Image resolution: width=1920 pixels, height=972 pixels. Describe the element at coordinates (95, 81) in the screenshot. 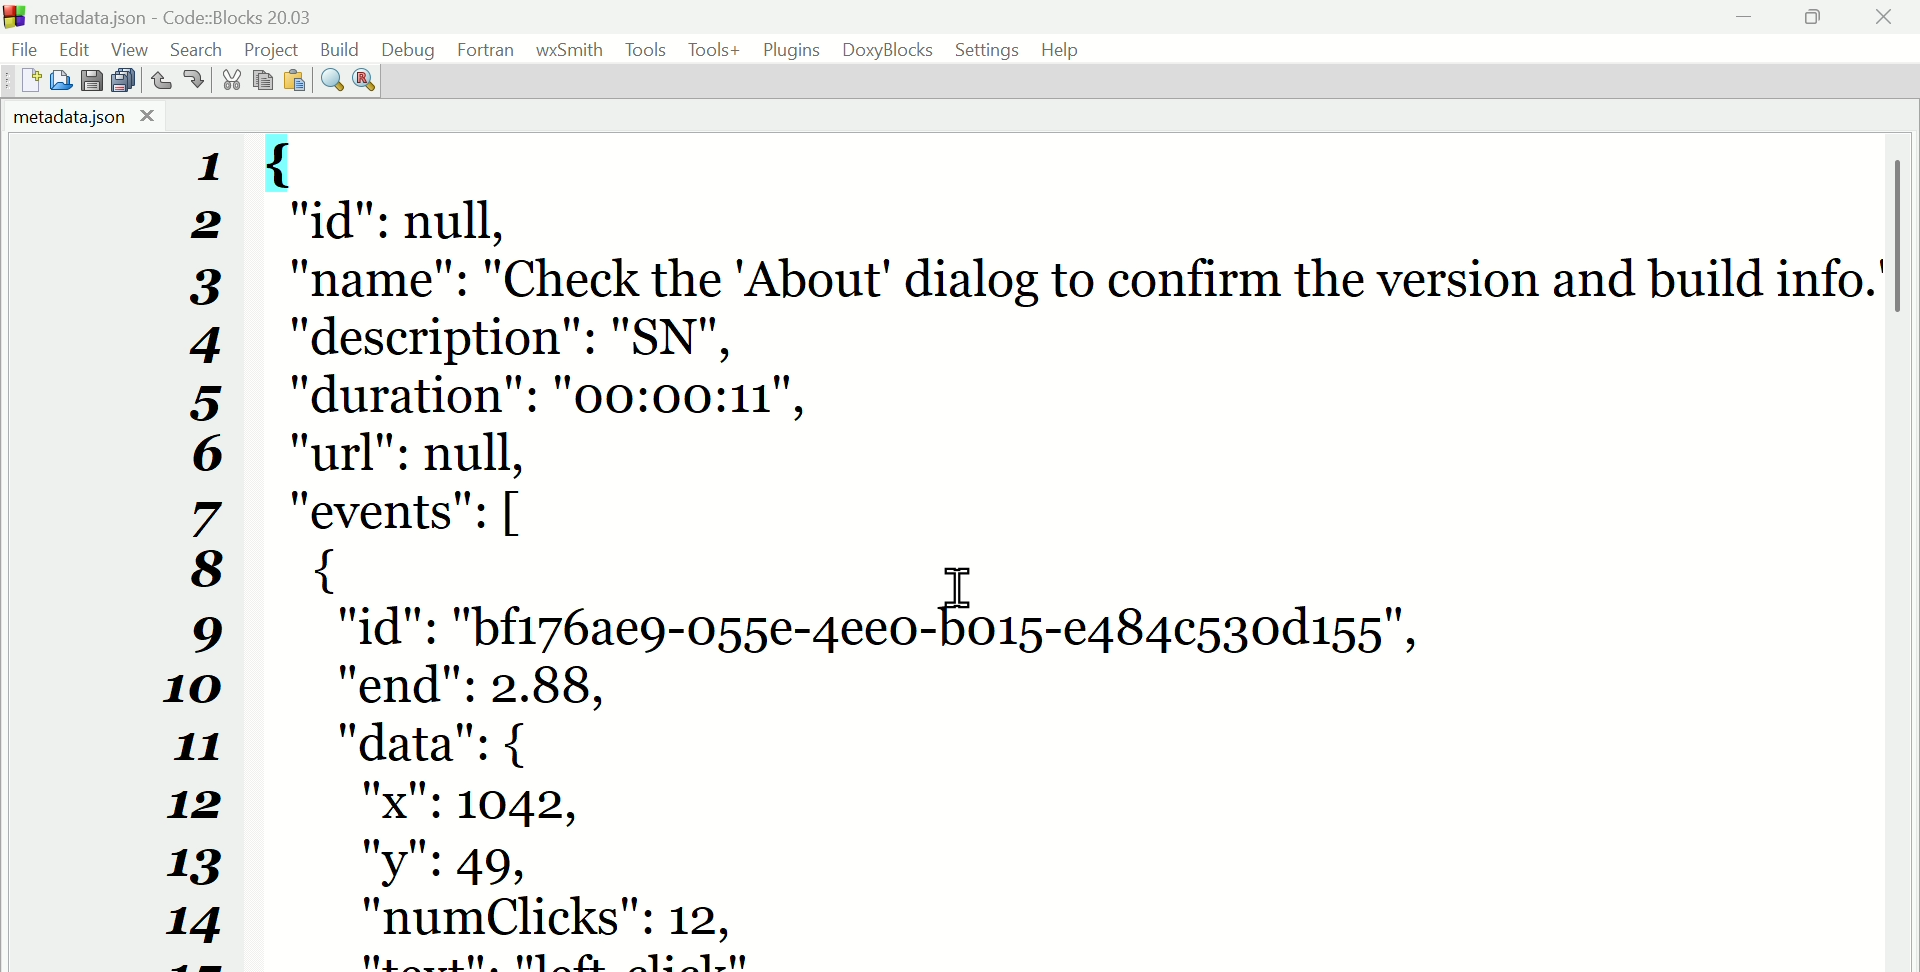

I see `save` at that location.